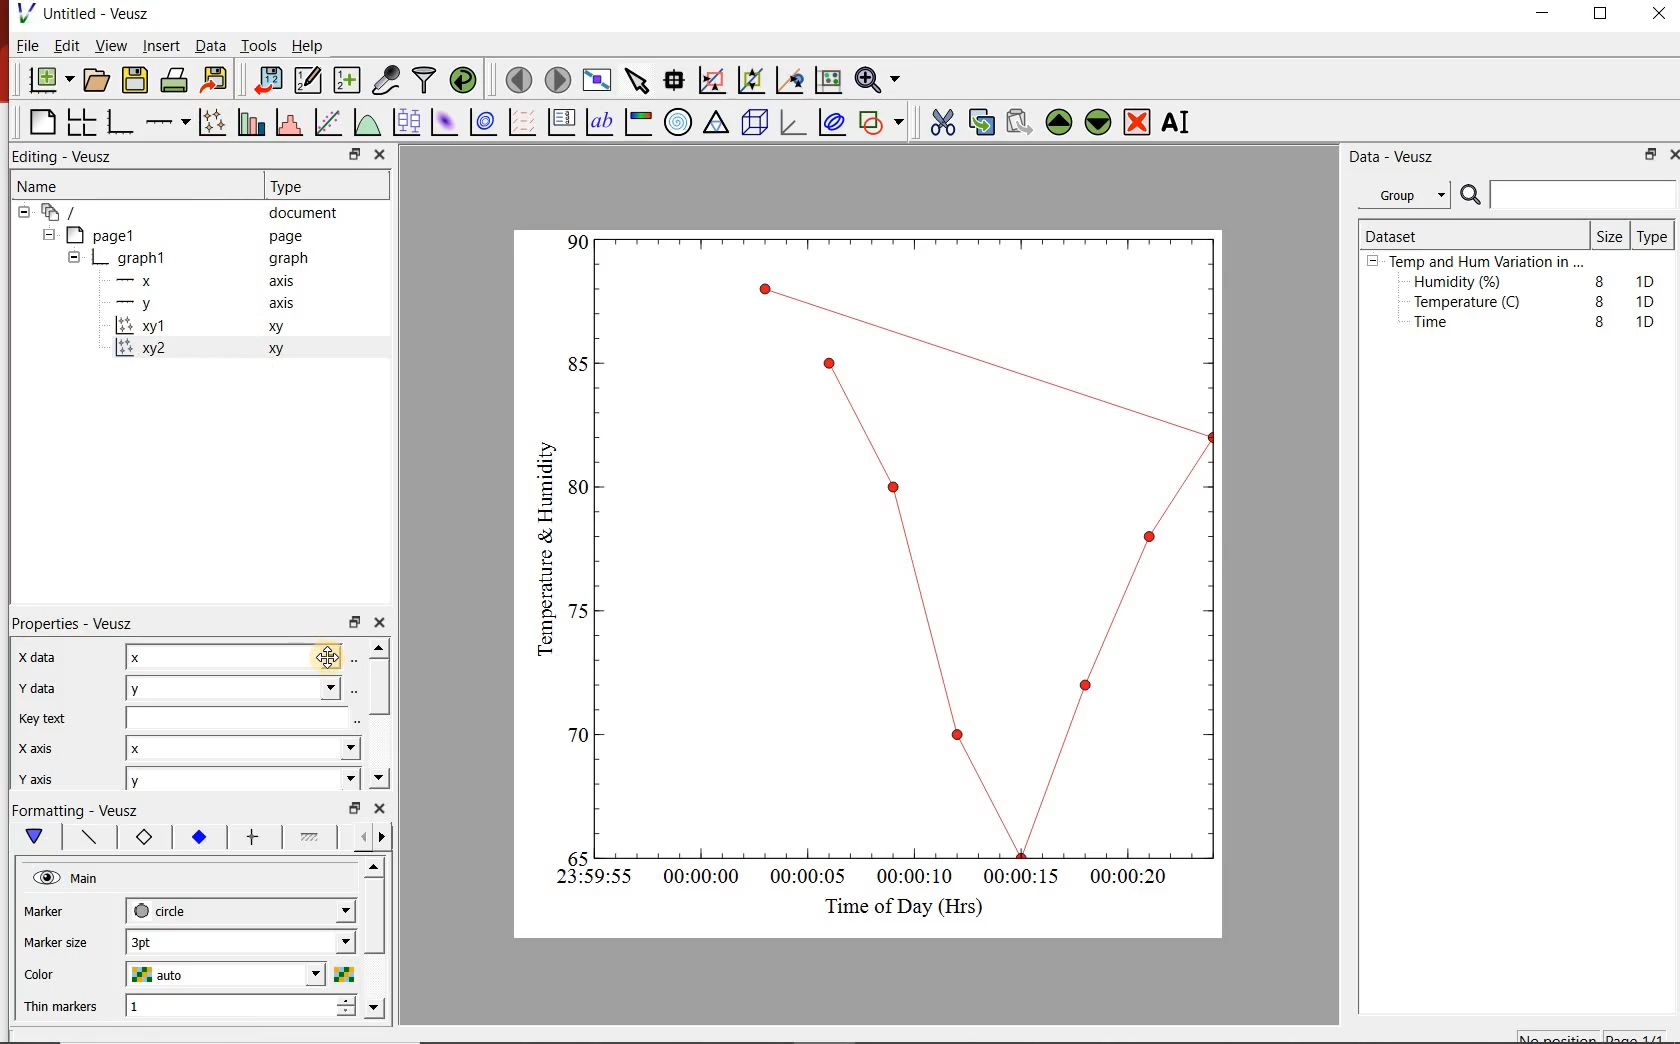 The image size is (1680, 1044). What do you see at coordinates (825, 81) in the screenshot?
I see `click to reset graph axes` at bounding box center [825, 81].